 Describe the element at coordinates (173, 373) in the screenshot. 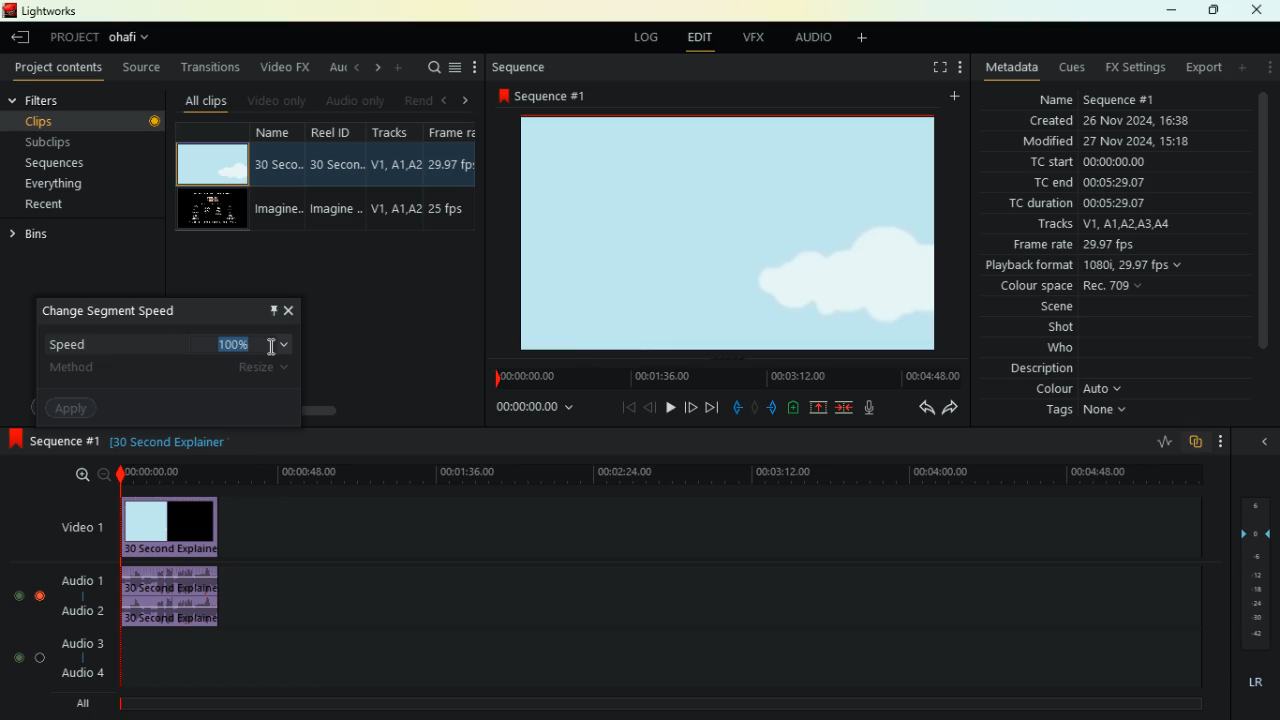

I see `method` at that location.